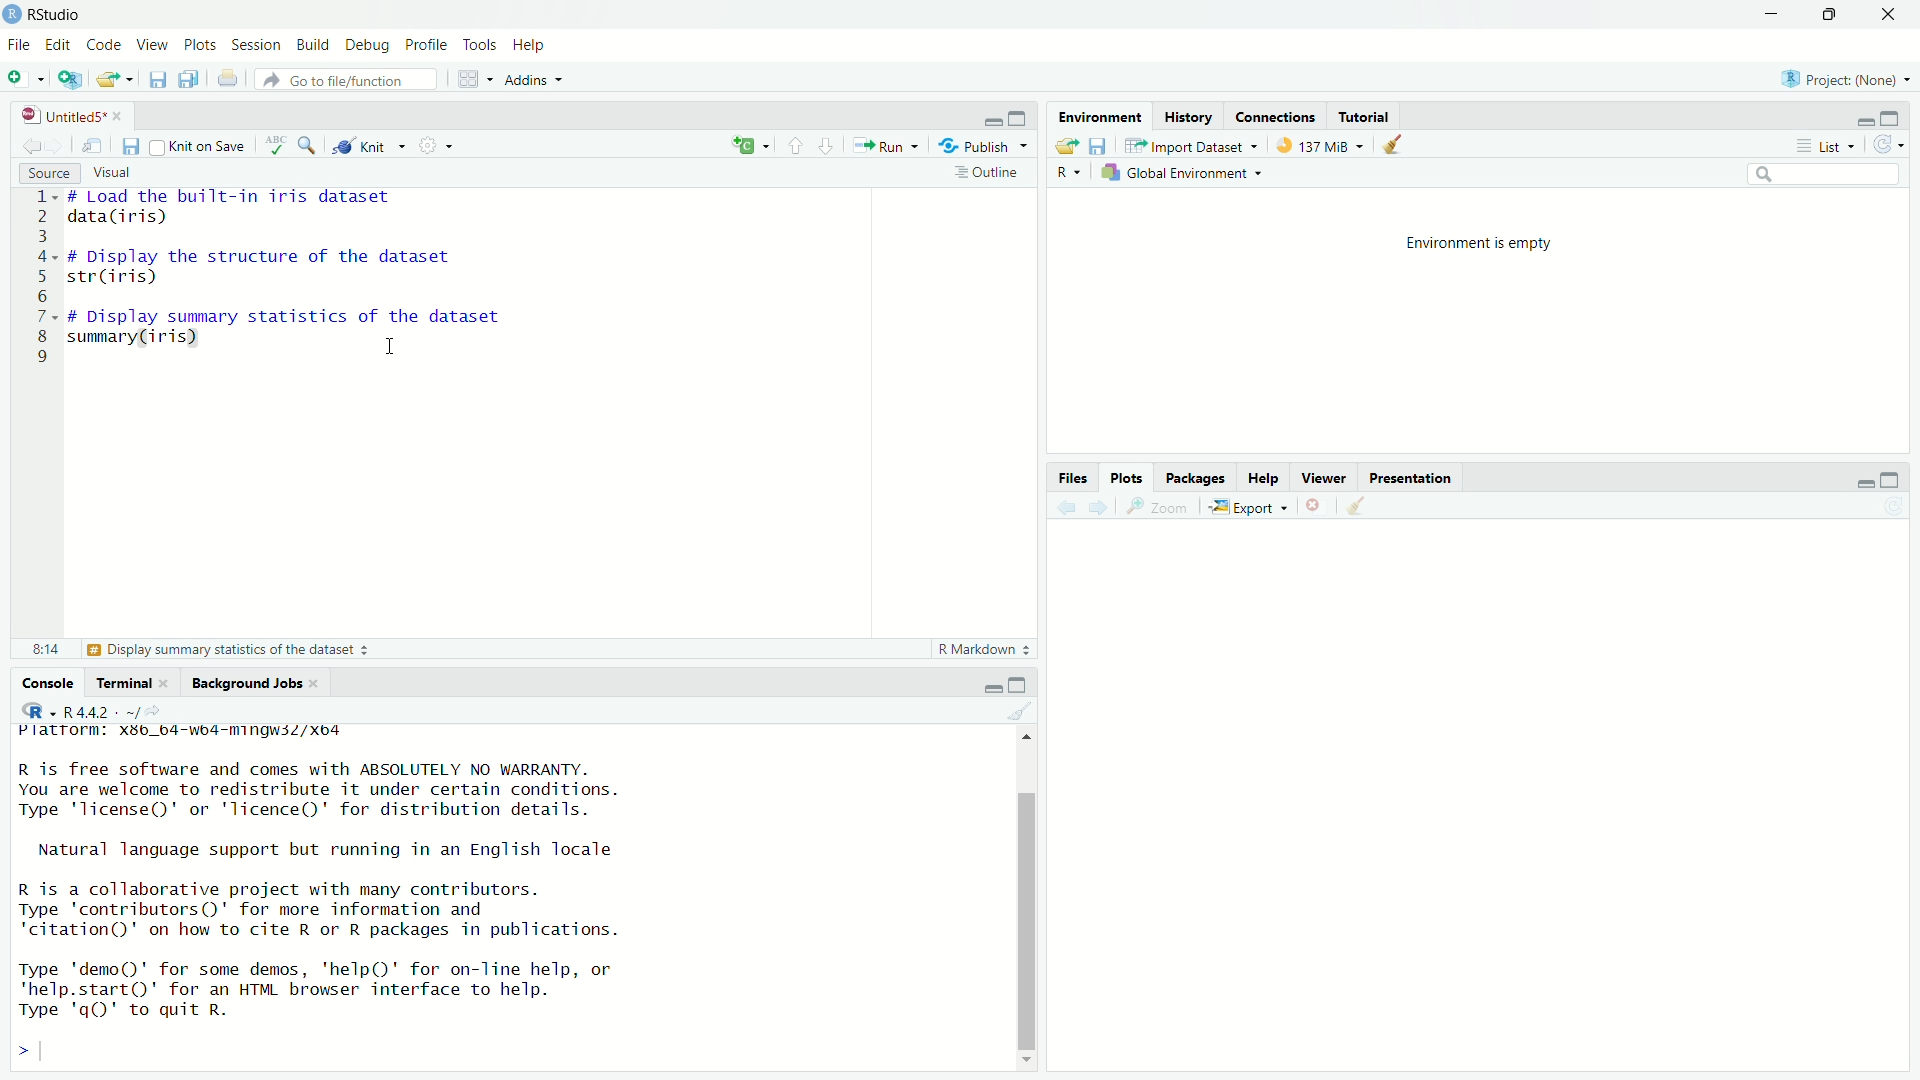 This screenshot has height=1080, width=1920. What do you see at coordinates (113, 173) in the screenshot?
I see `Visual` at bounding box center [113, 173].